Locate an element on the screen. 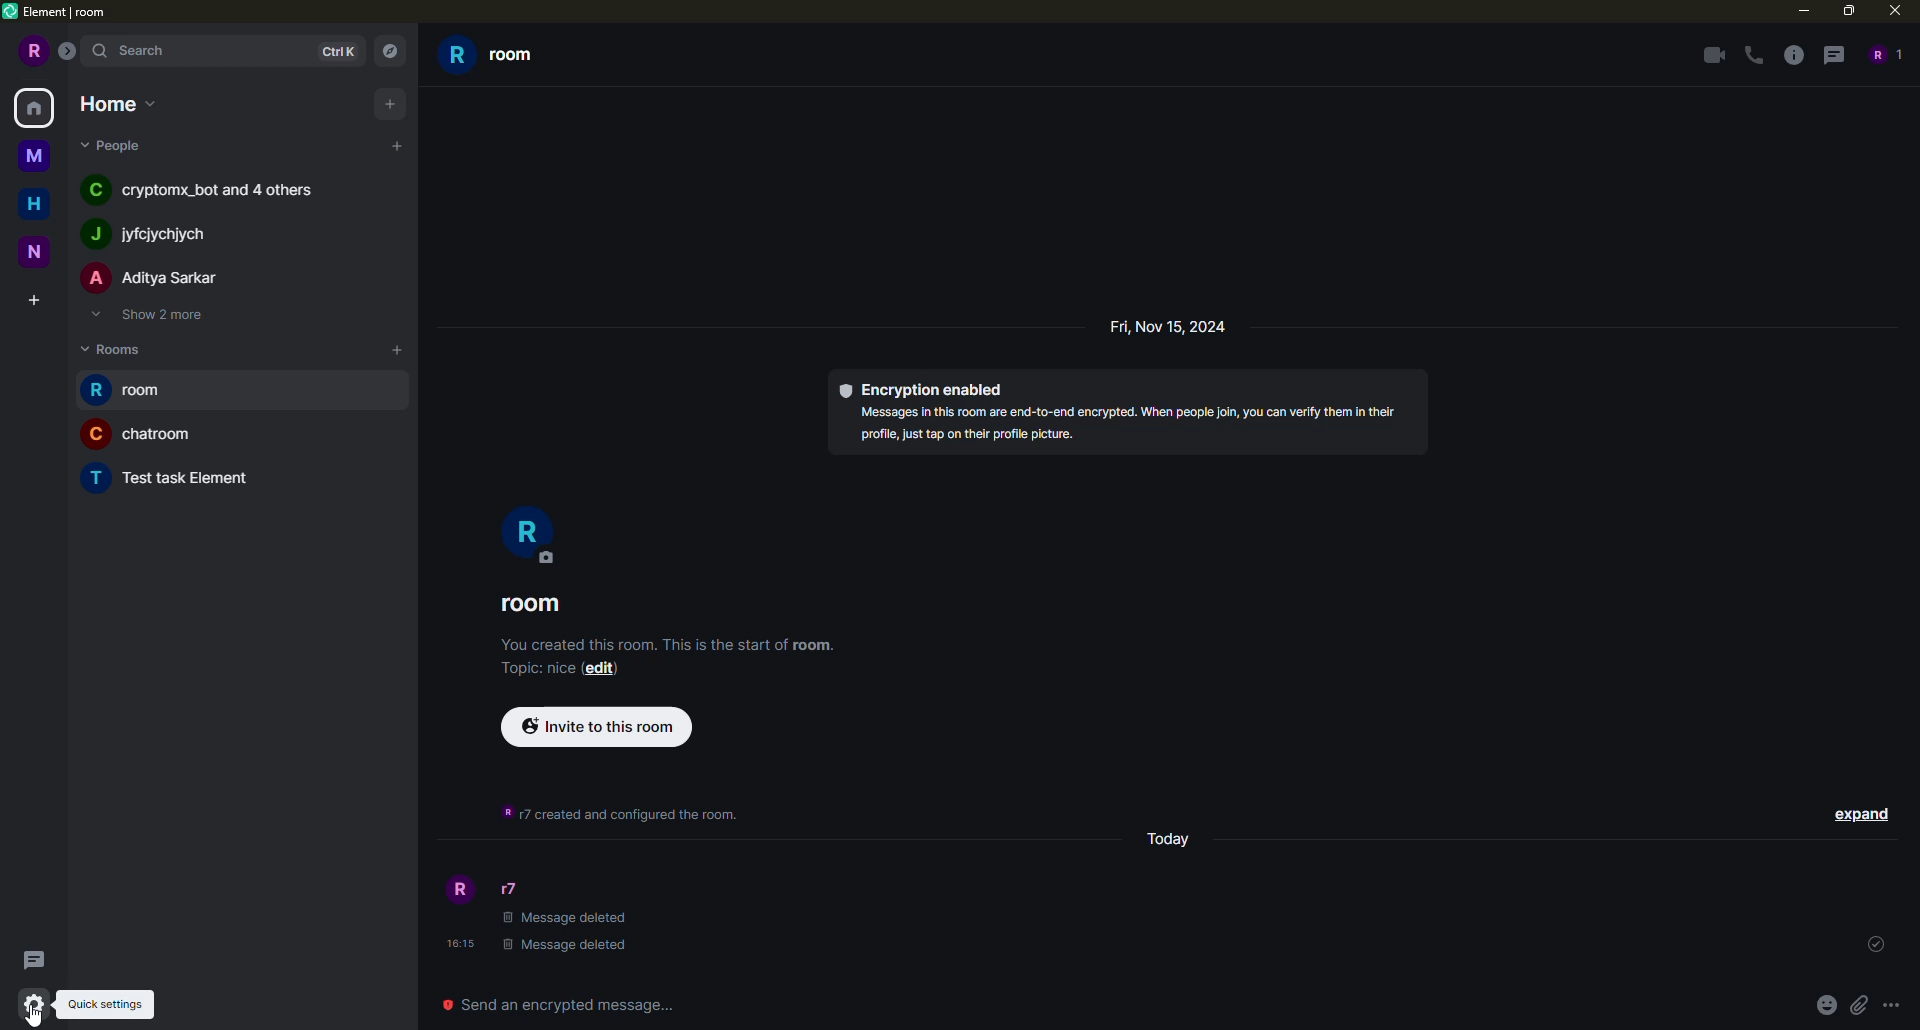 This screenshot has width=1920, height=1030. info is located at coordinates (674, 642).